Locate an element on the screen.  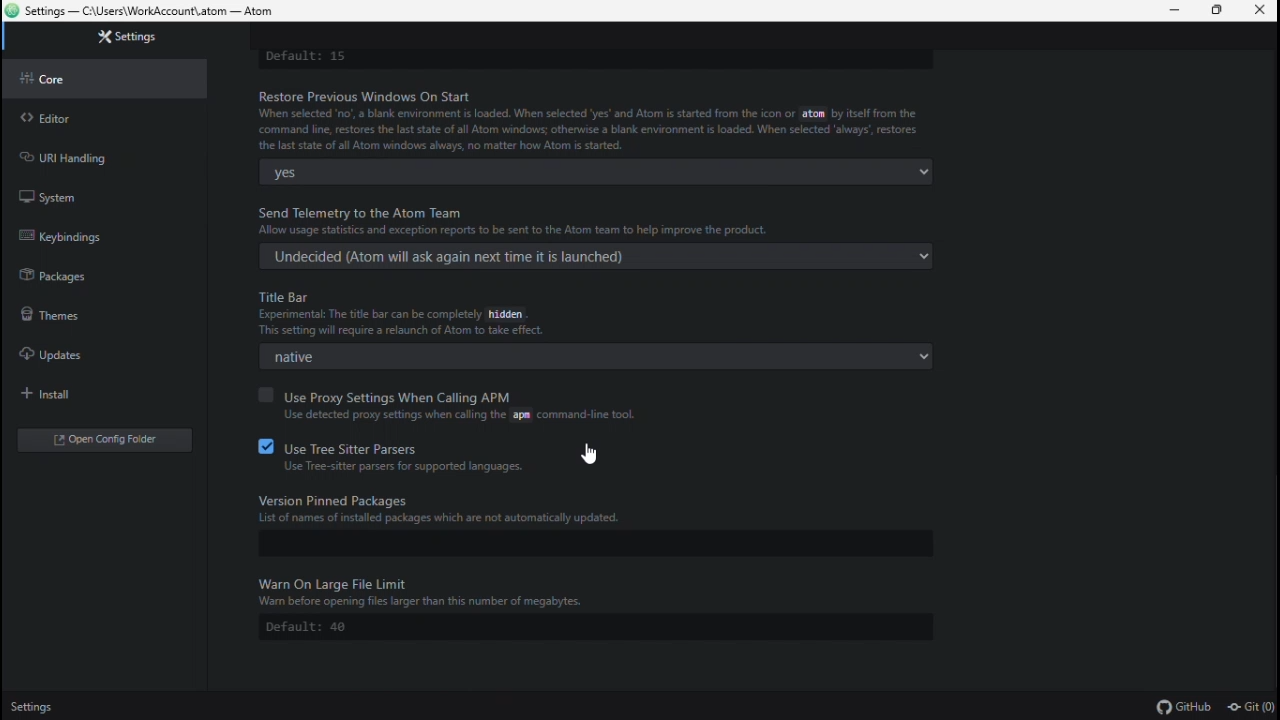
Version pinned packages is located at coordinates (611, 506).